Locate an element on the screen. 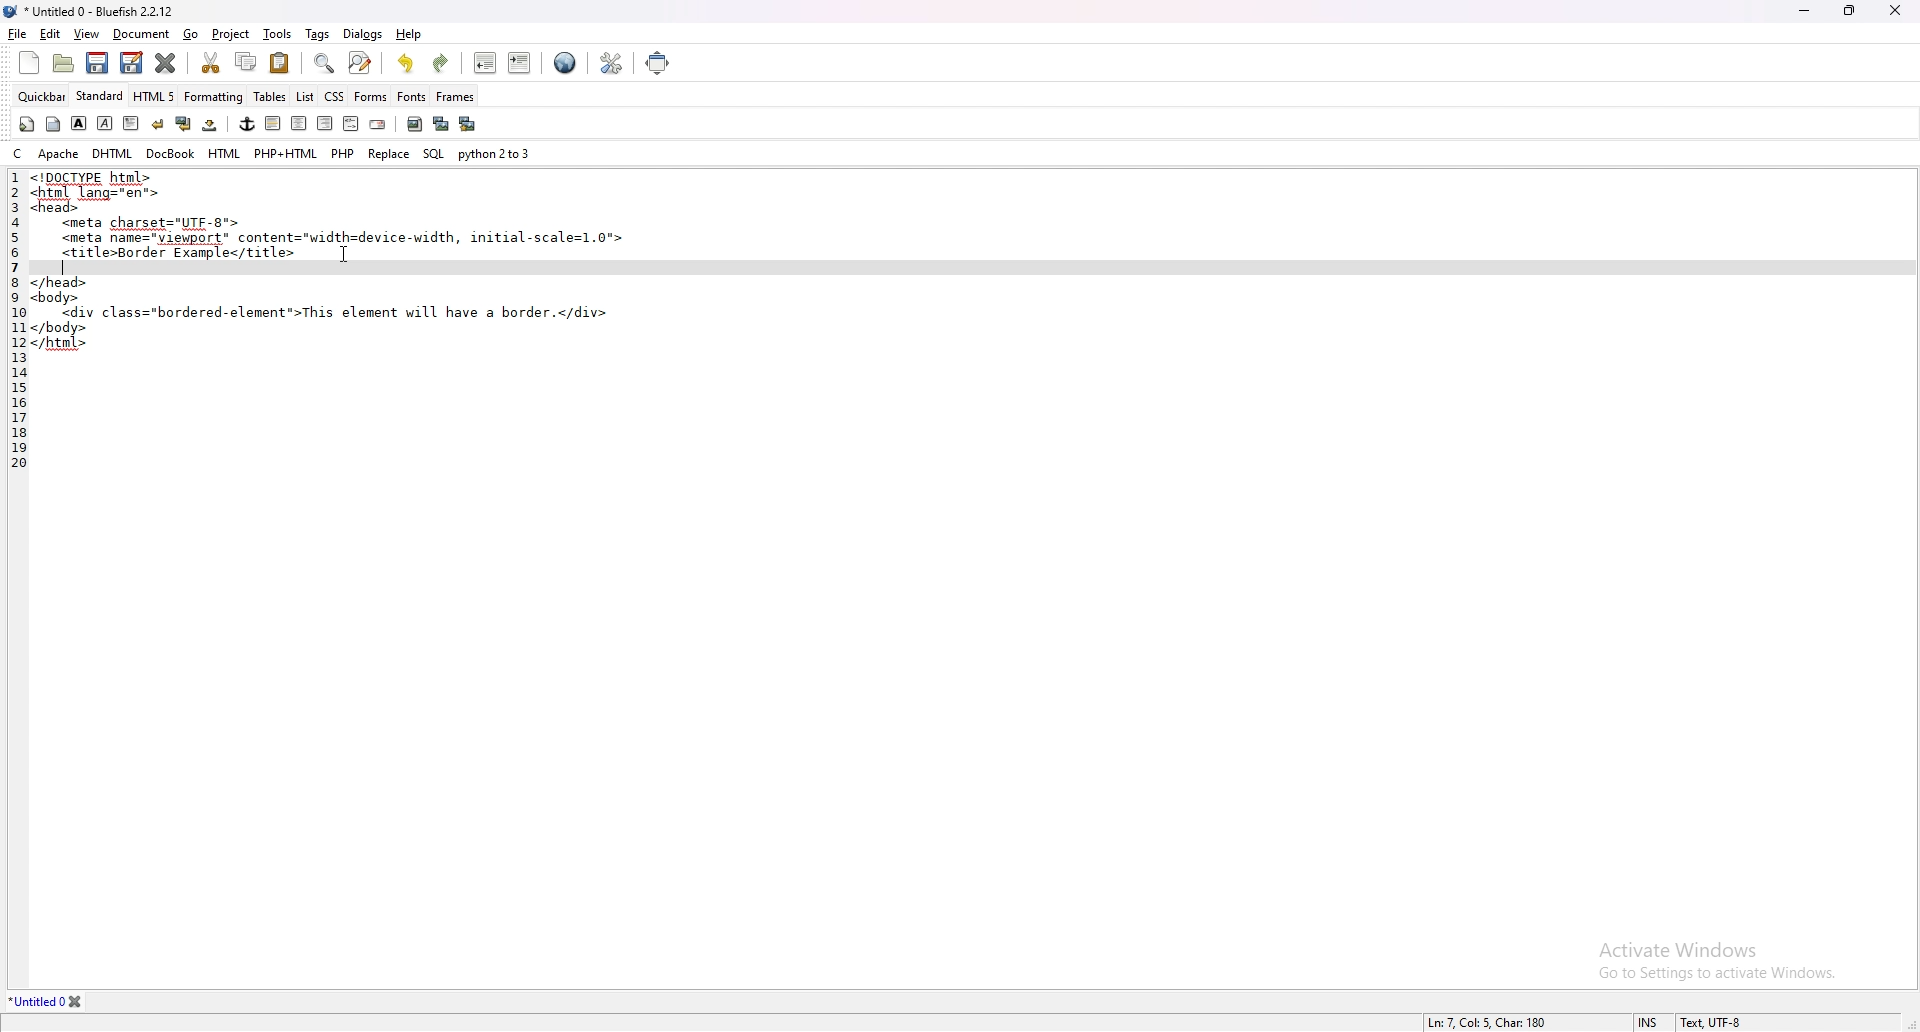 The image size is (1920, 1032). forms is located at coordinates (371, 96).